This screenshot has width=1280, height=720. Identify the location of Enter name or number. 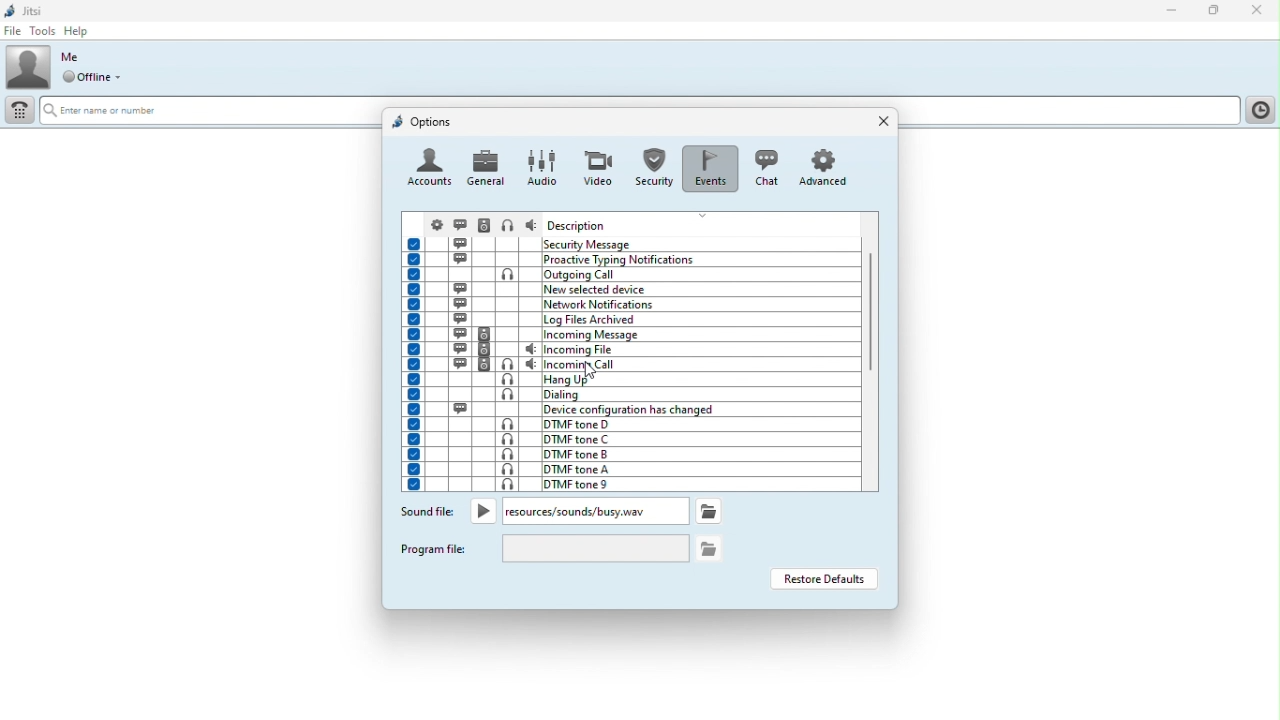
(114, 112).